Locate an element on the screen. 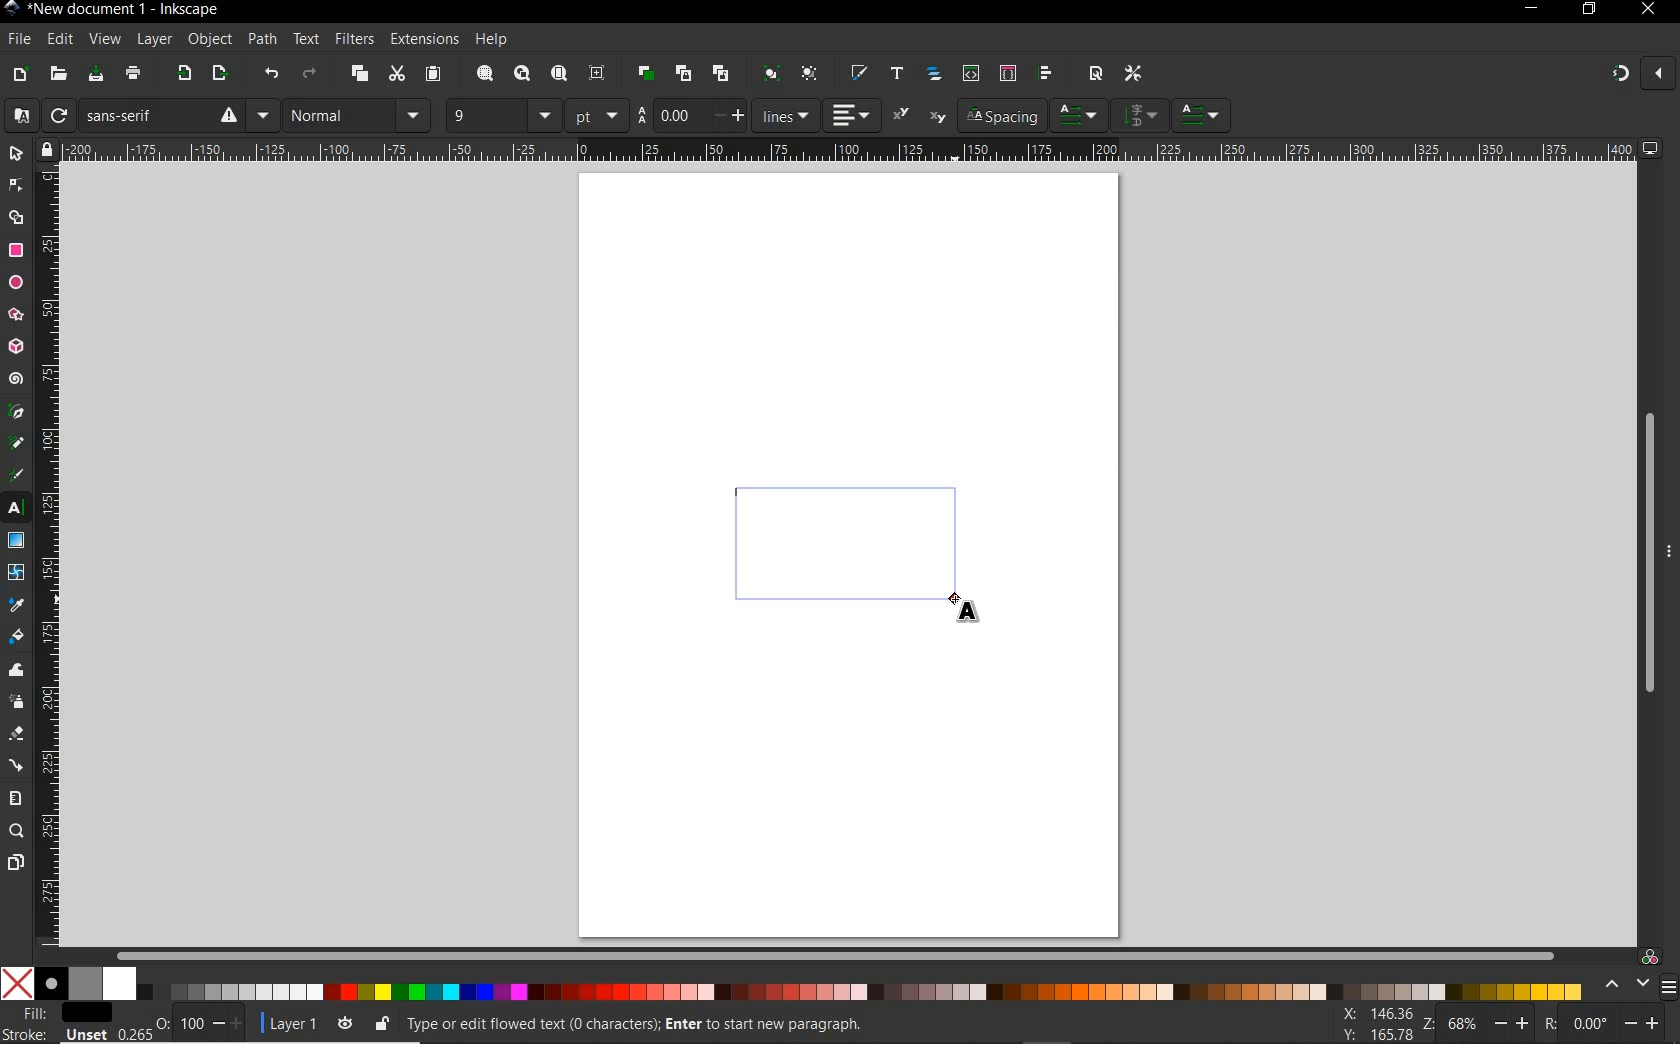  9 is located at coordinates (483, 113).